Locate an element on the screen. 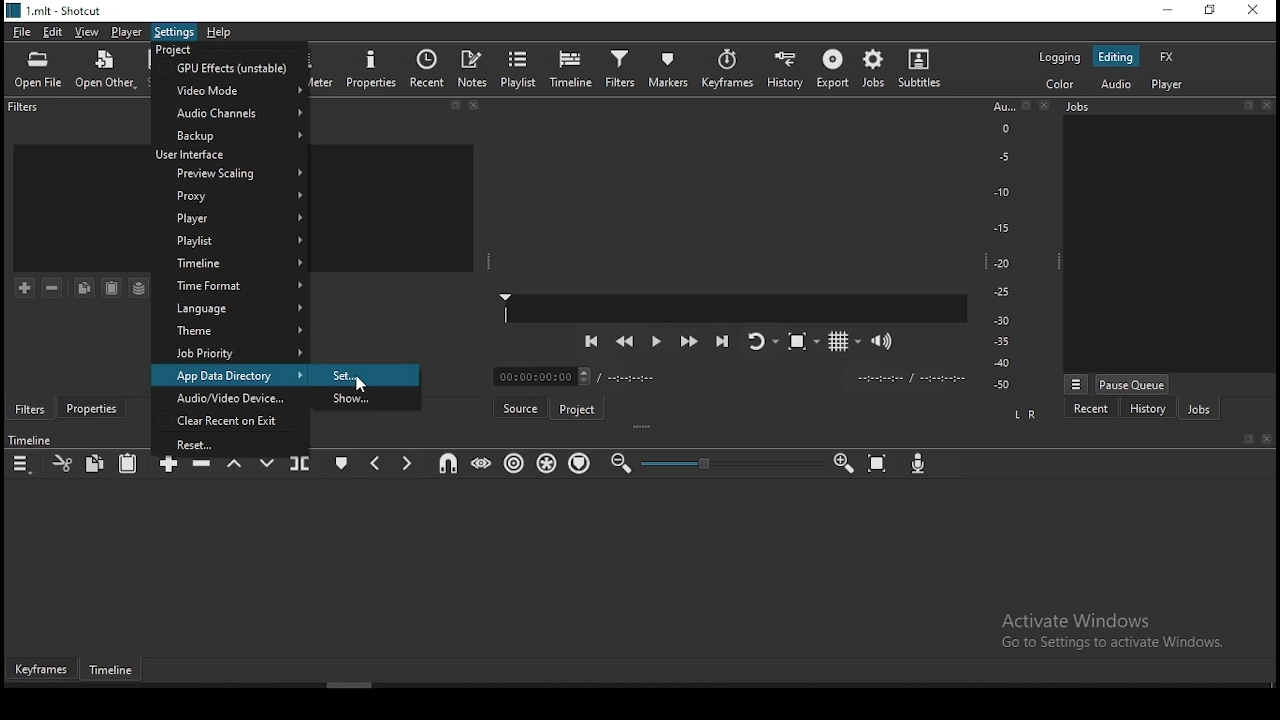 The height and width of the screenshot is (720, 1280). pause queue is located at coordinates (1134, 384).